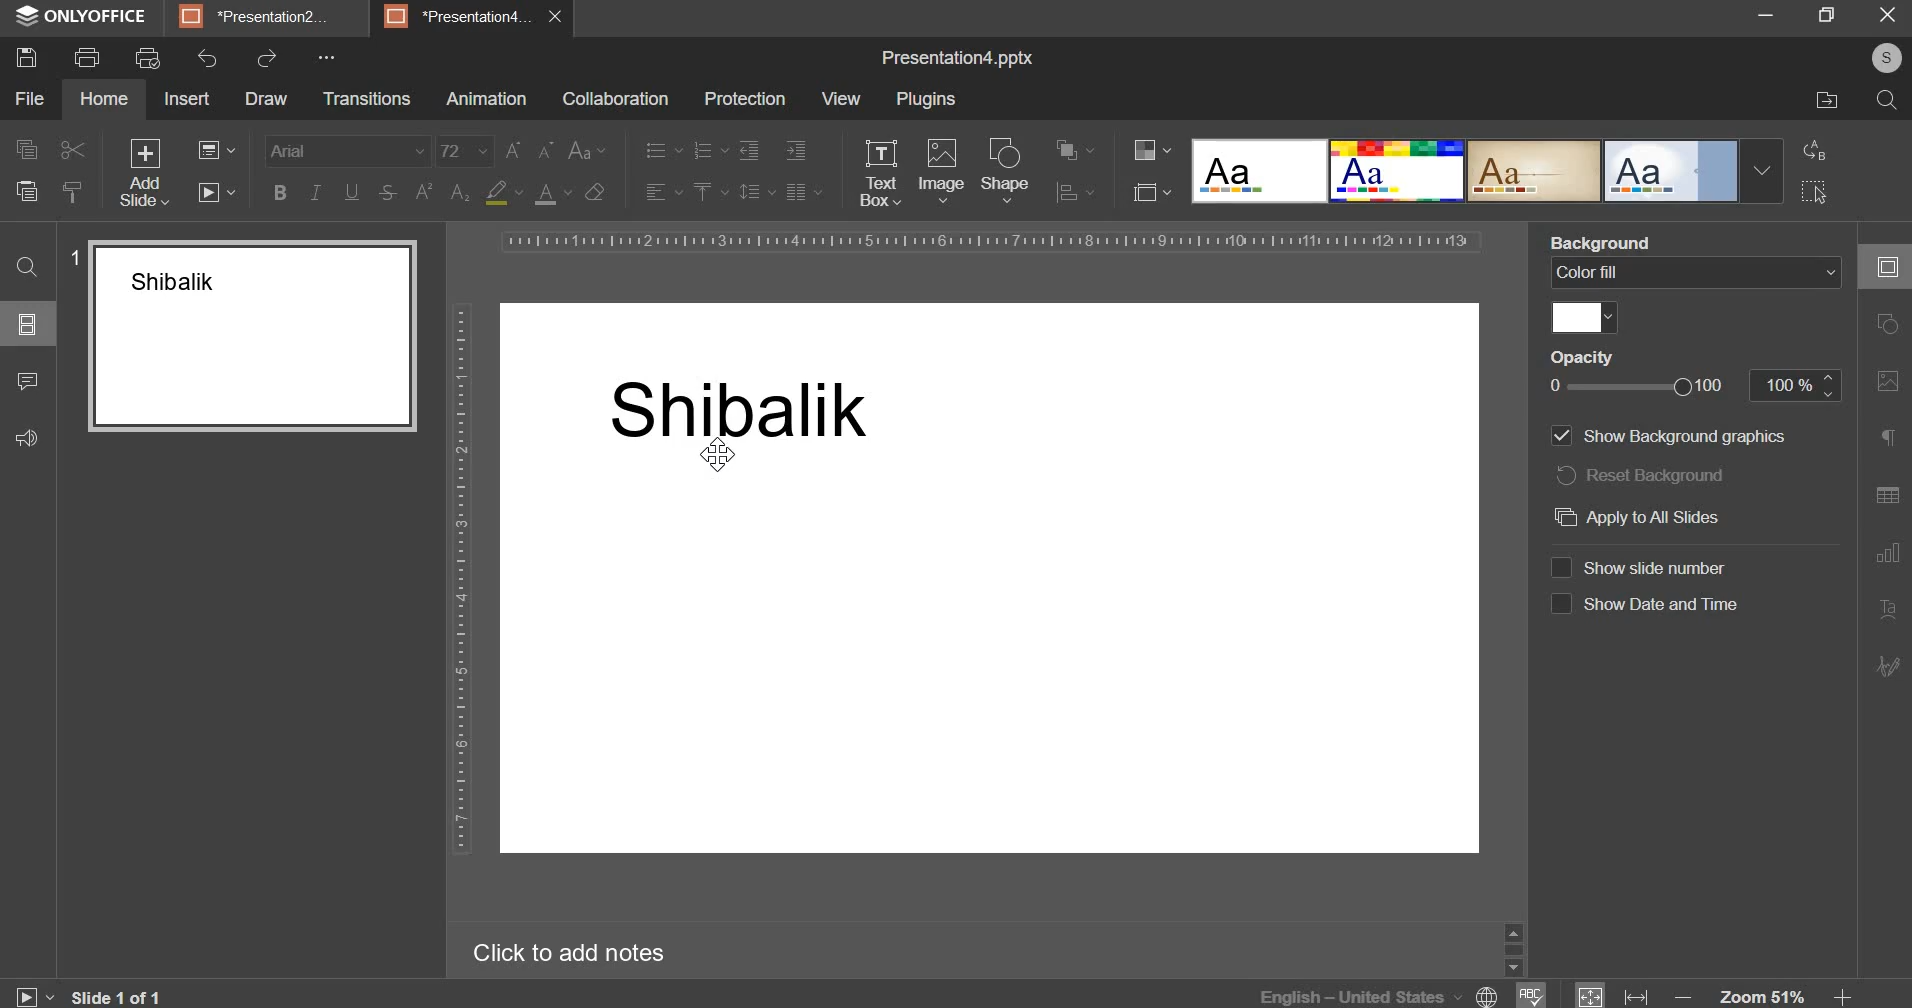  I want to click on insert, so click(188, 98).